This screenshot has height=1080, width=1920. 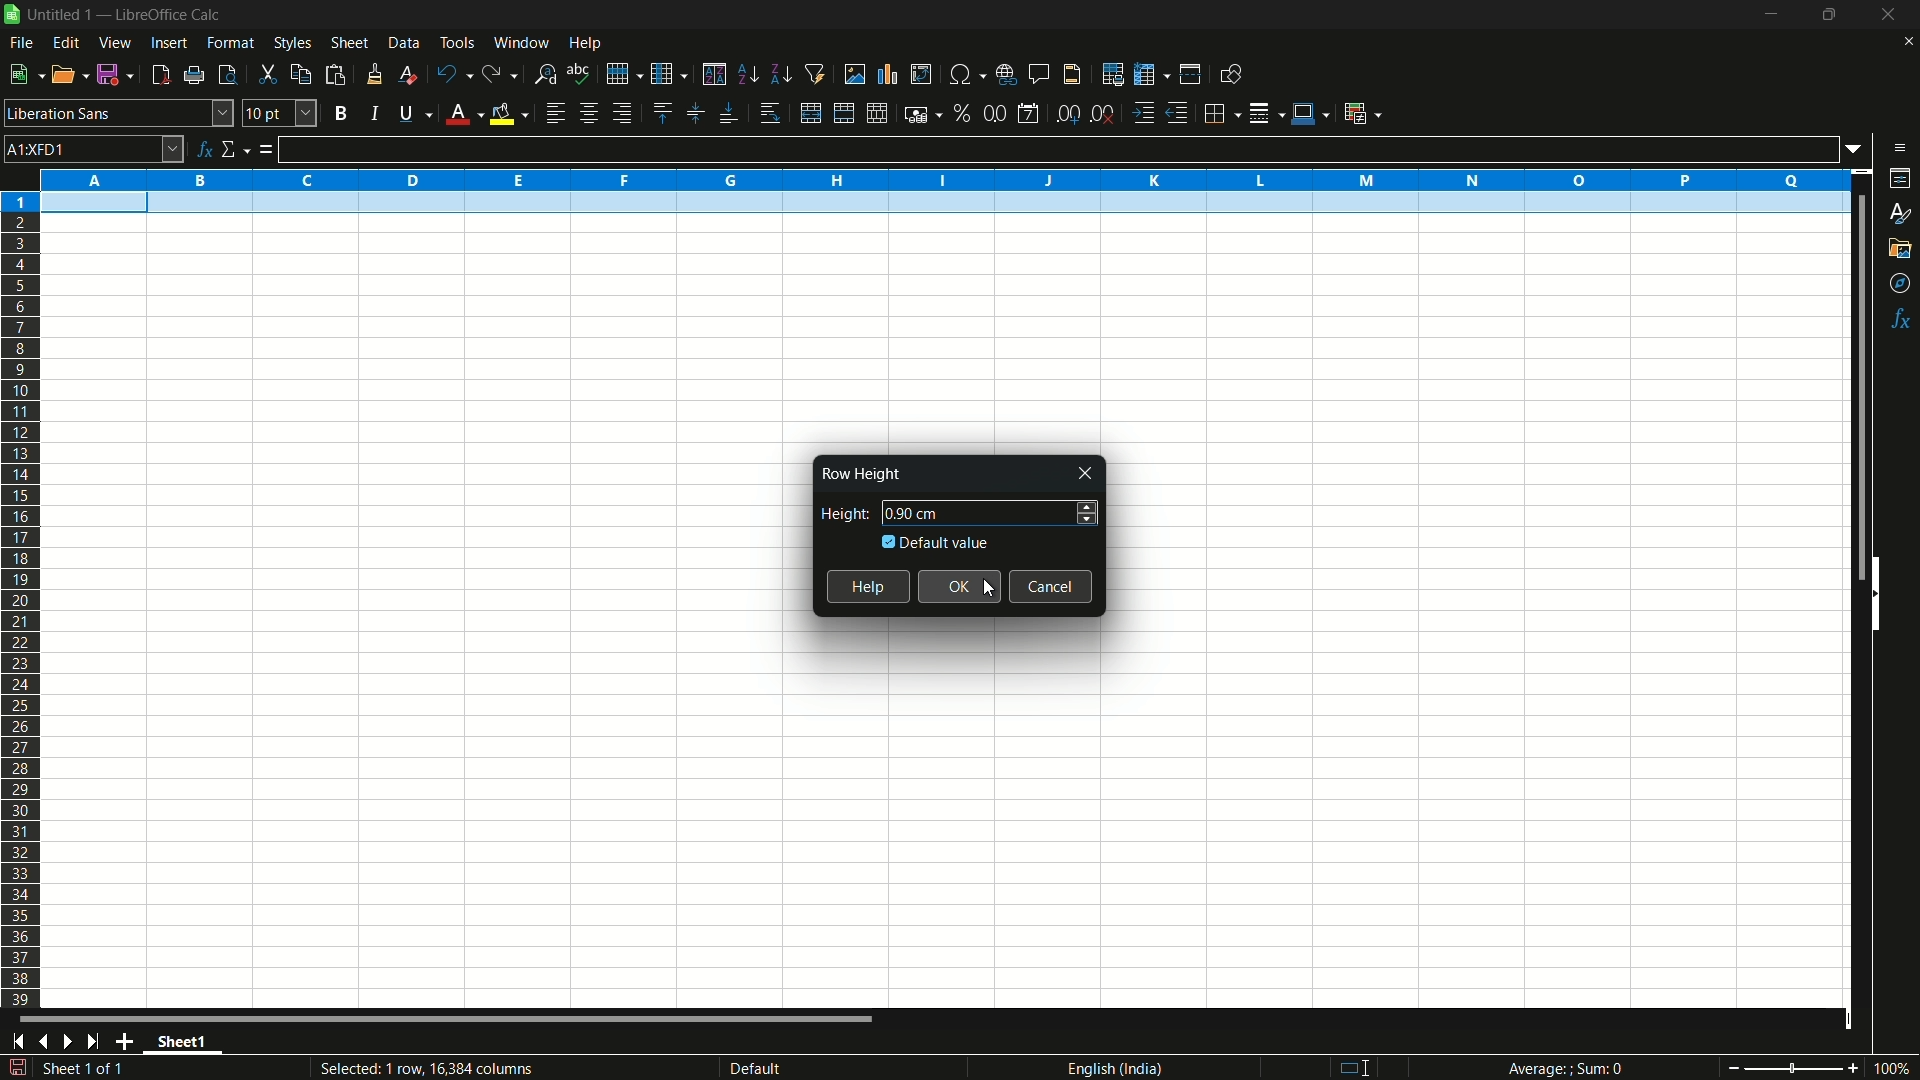 I want to click on function wizard, so click(x=204, y=149).